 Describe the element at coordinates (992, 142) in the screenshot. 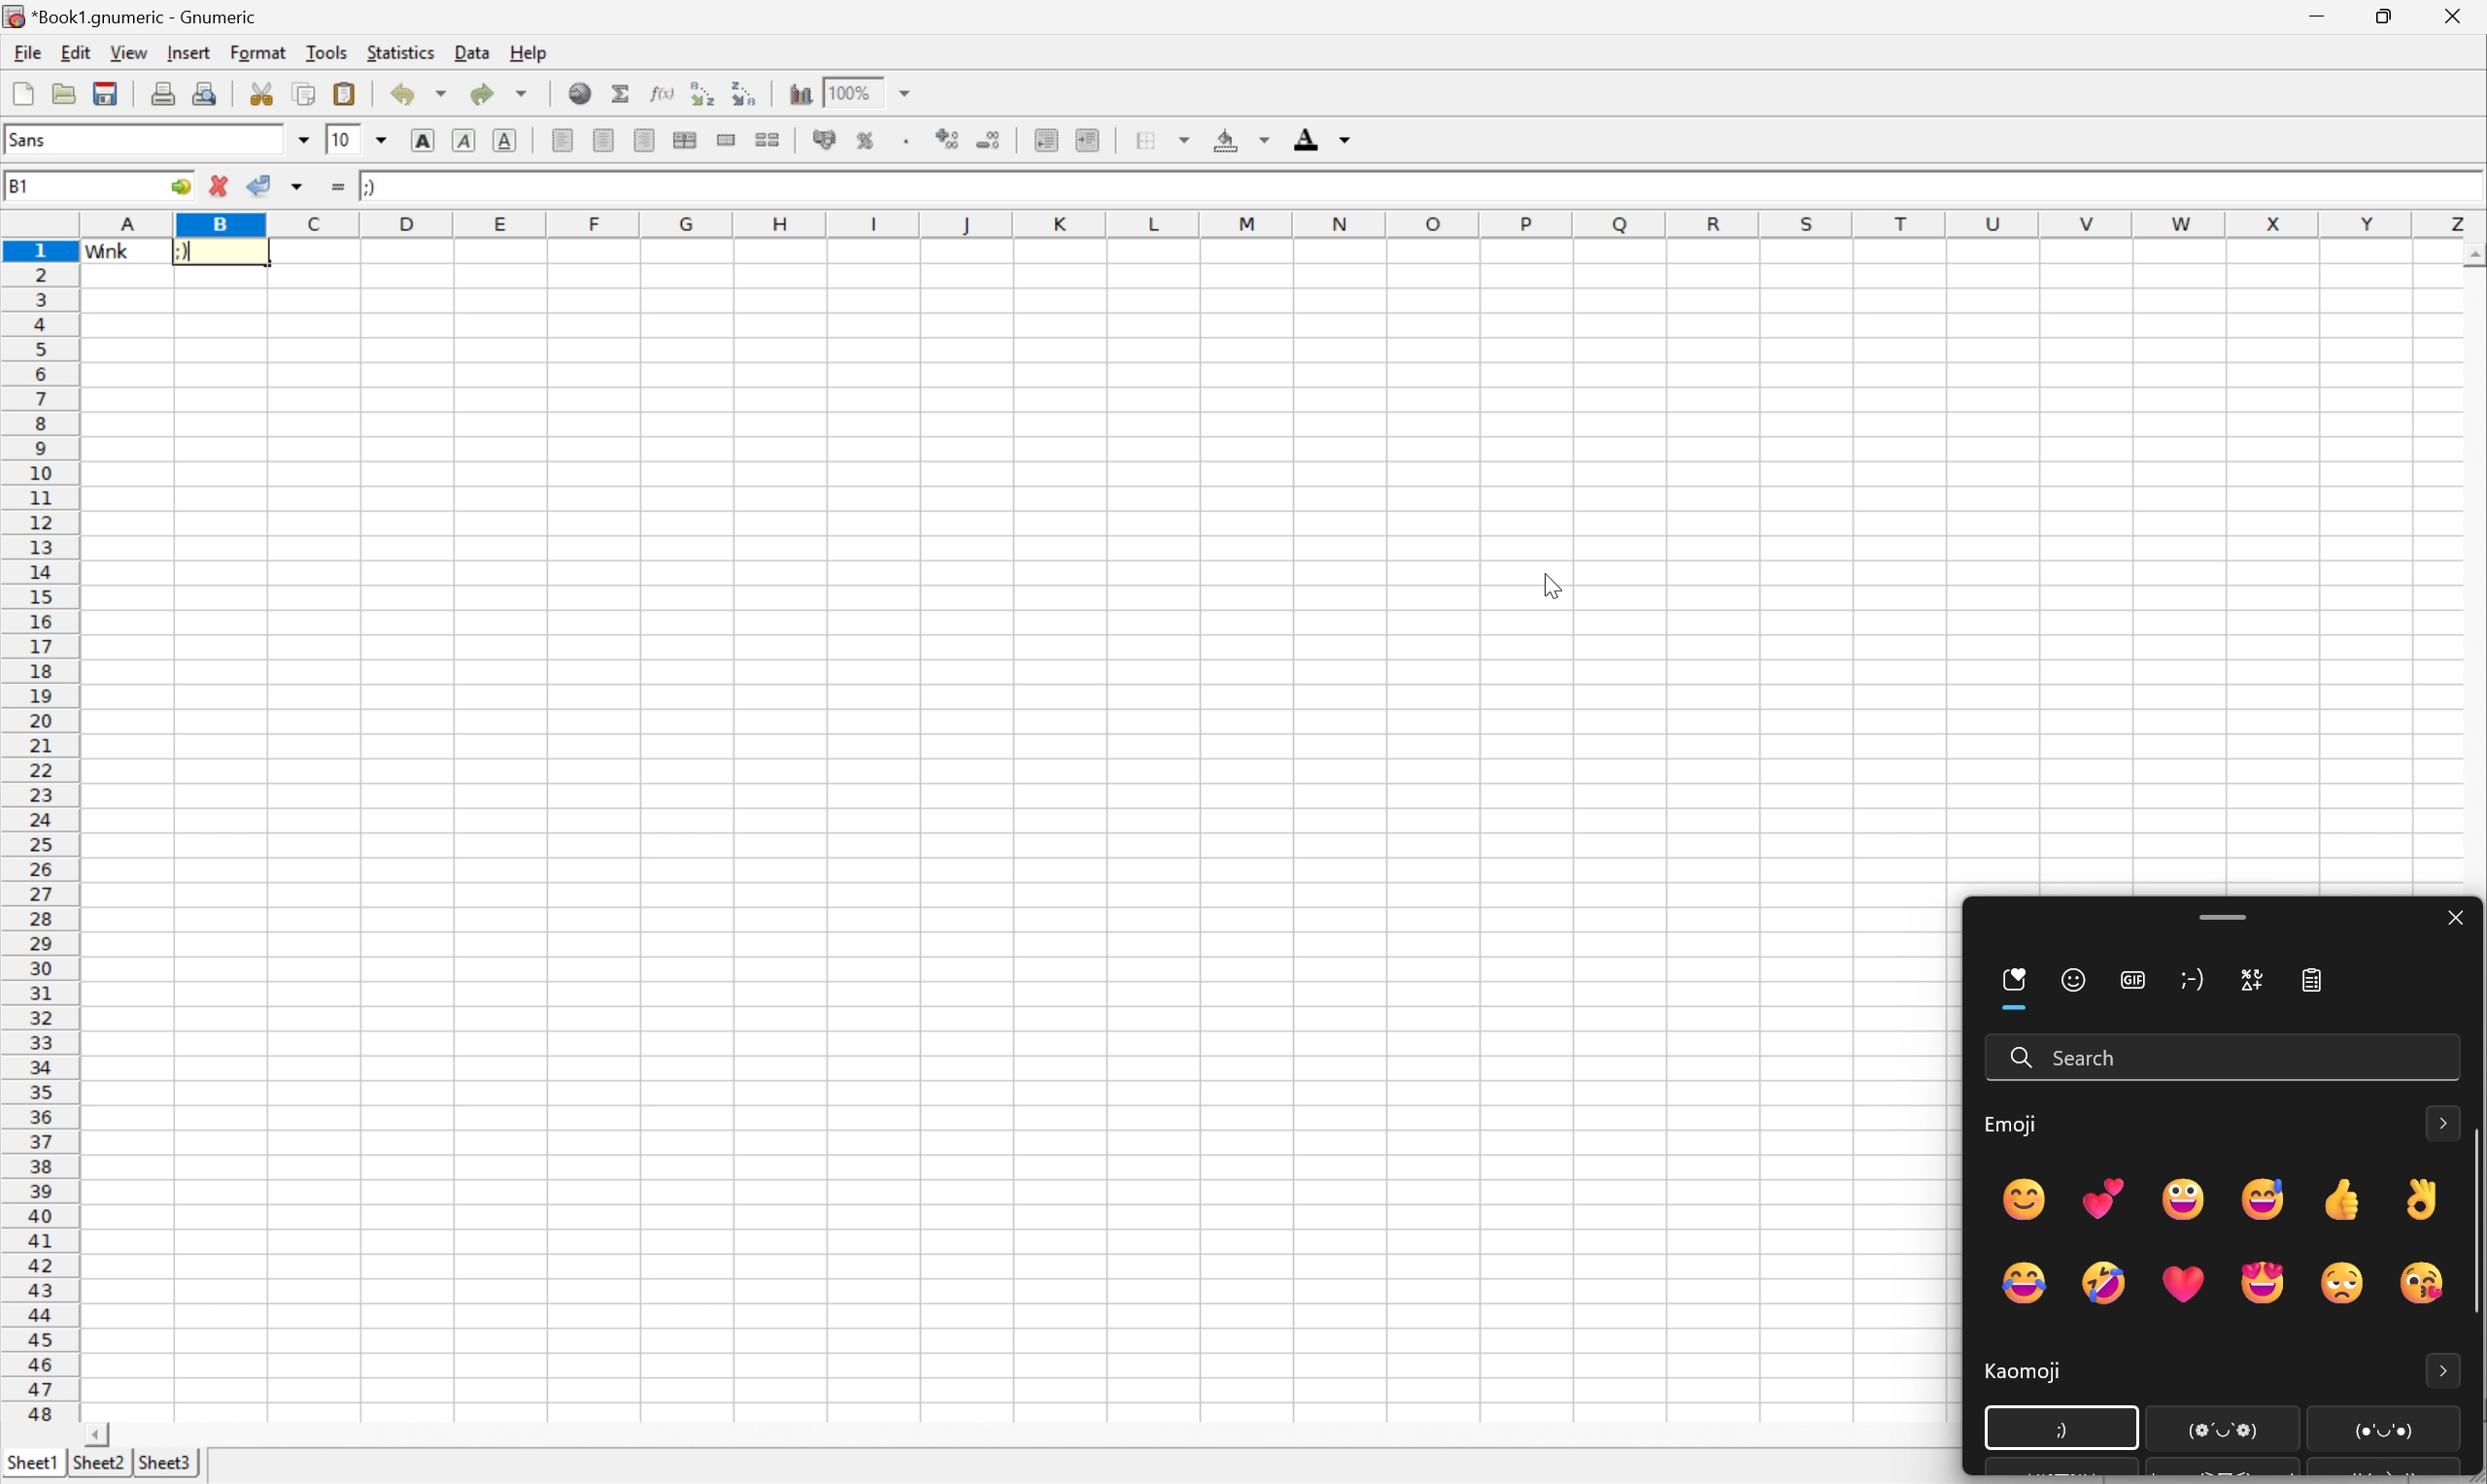

I see `decrease number of decimals displayed` at that location.